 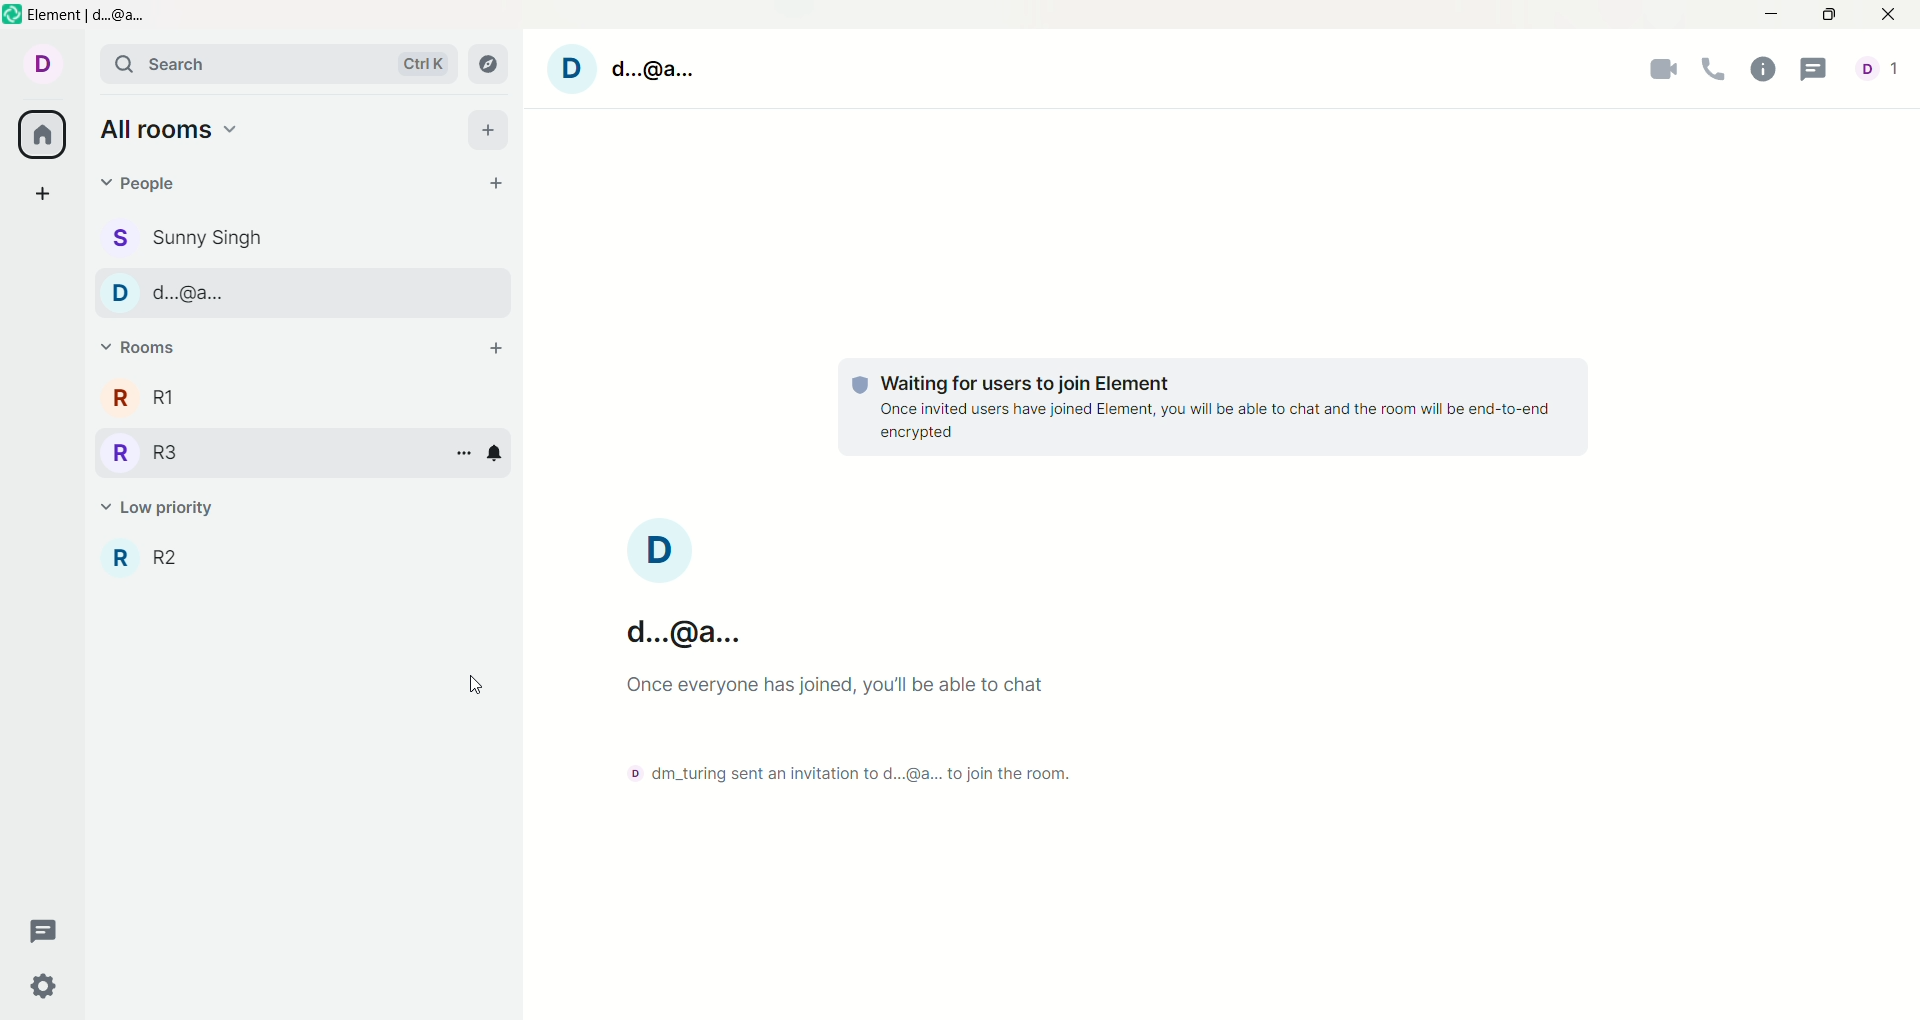 What do you see at coordinates (171, 507) in the screenshot?
I see `low priority` at bounding box center [171, 507].